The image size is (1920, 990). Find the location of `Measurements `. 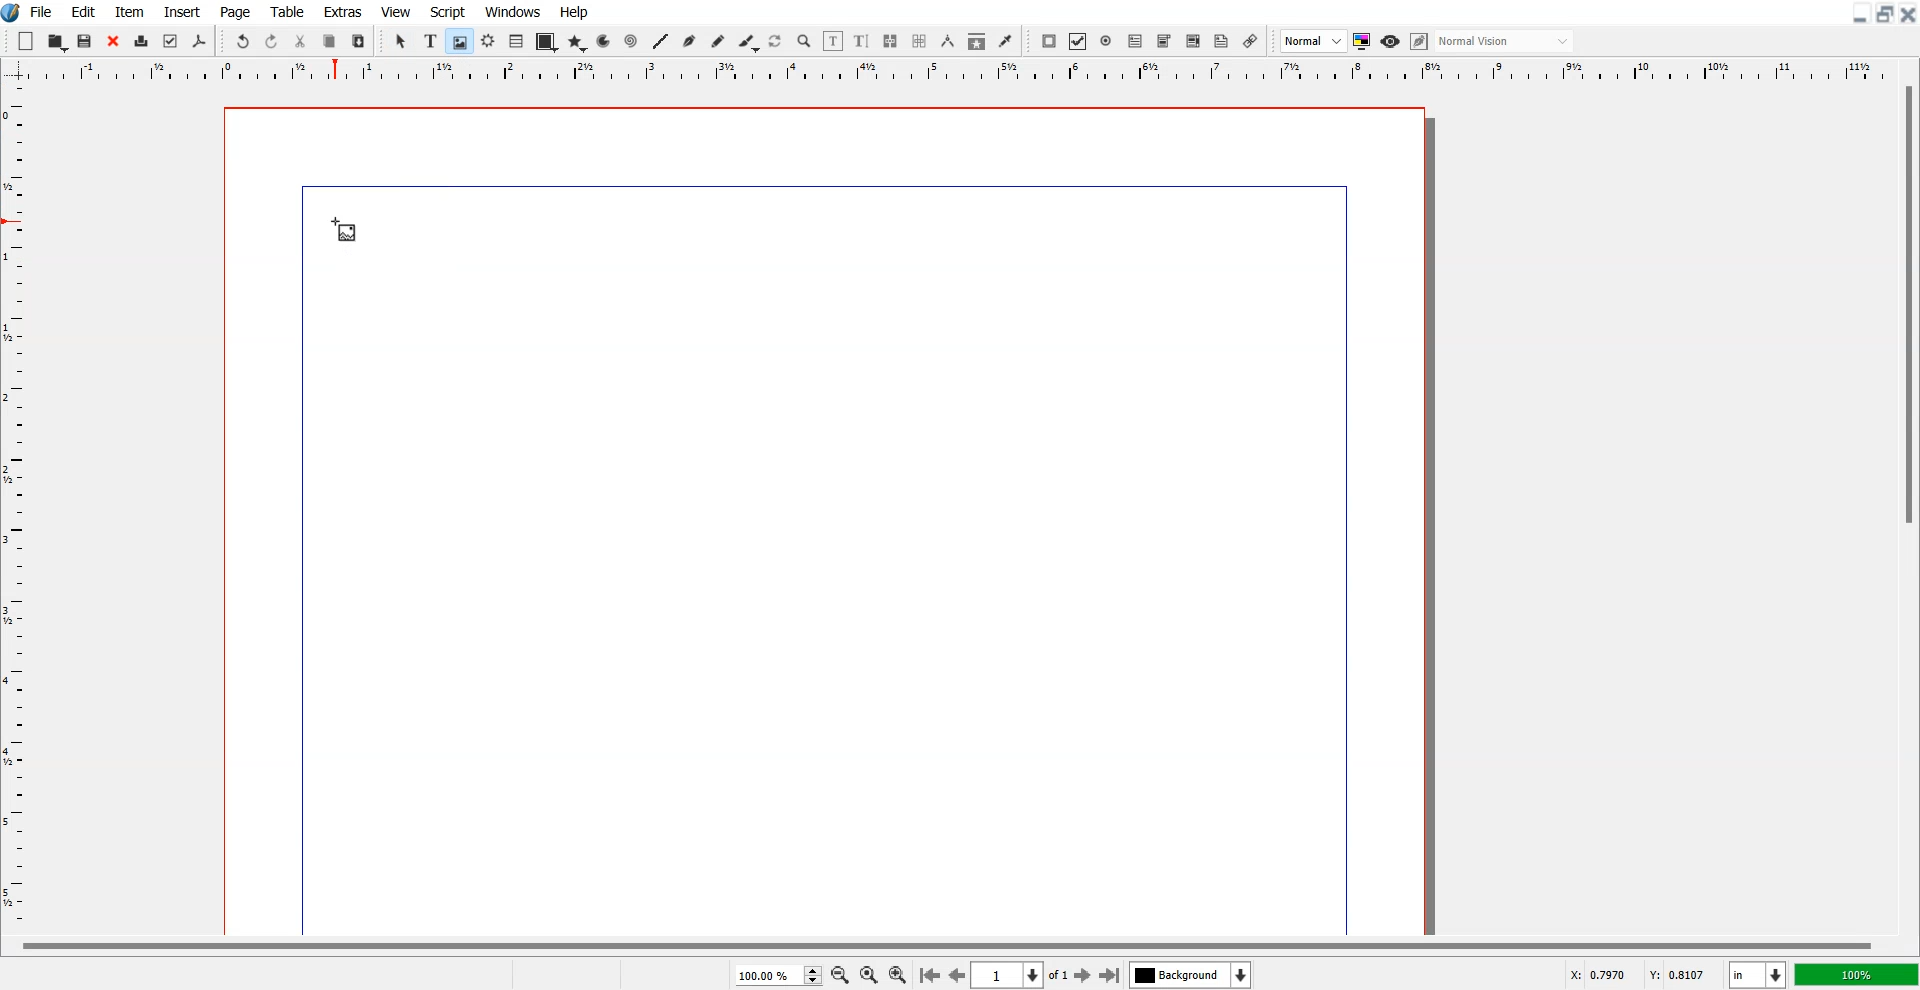

Measurements  is located at coordinates (947, 41).